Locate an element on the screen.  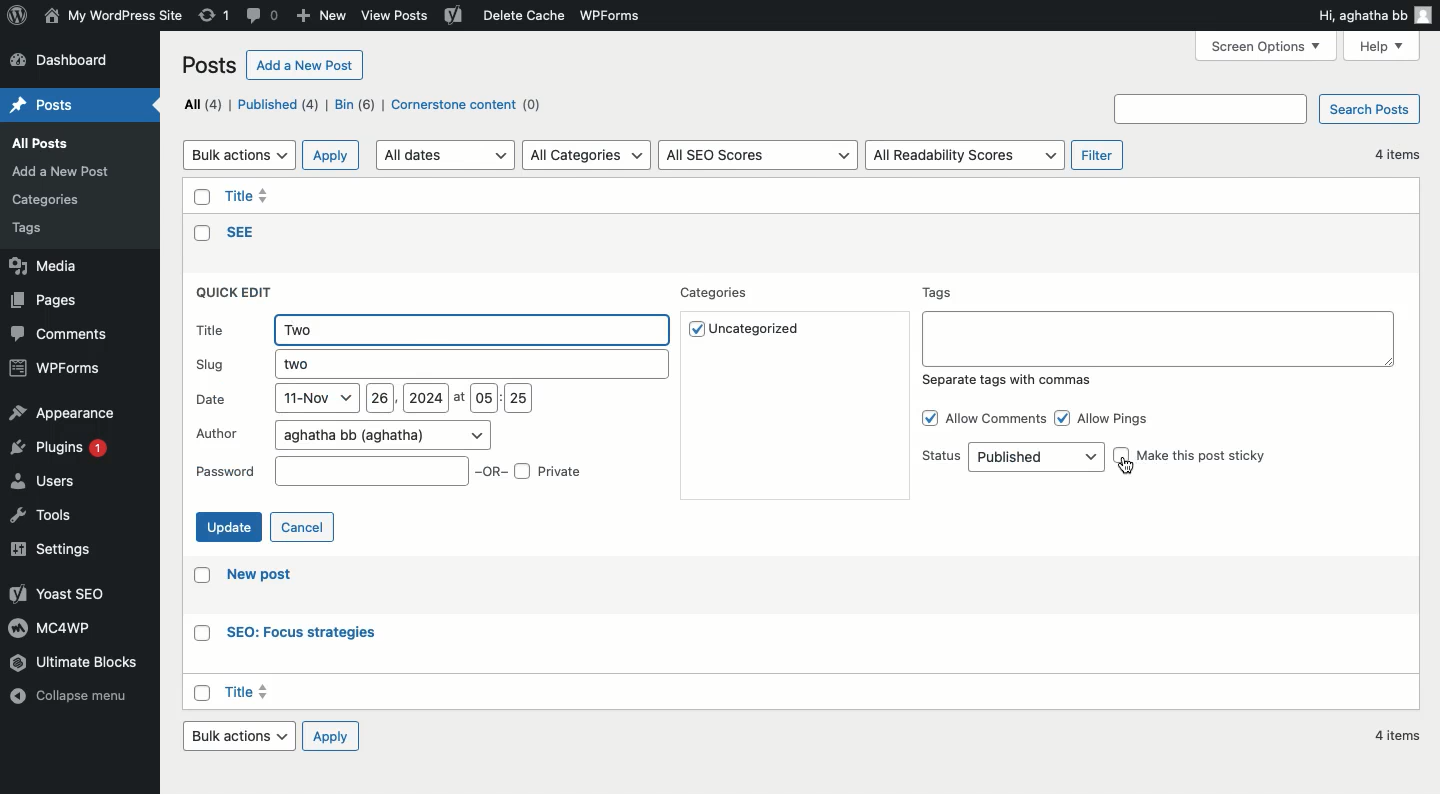
tags is located at coordinates (40, 230).